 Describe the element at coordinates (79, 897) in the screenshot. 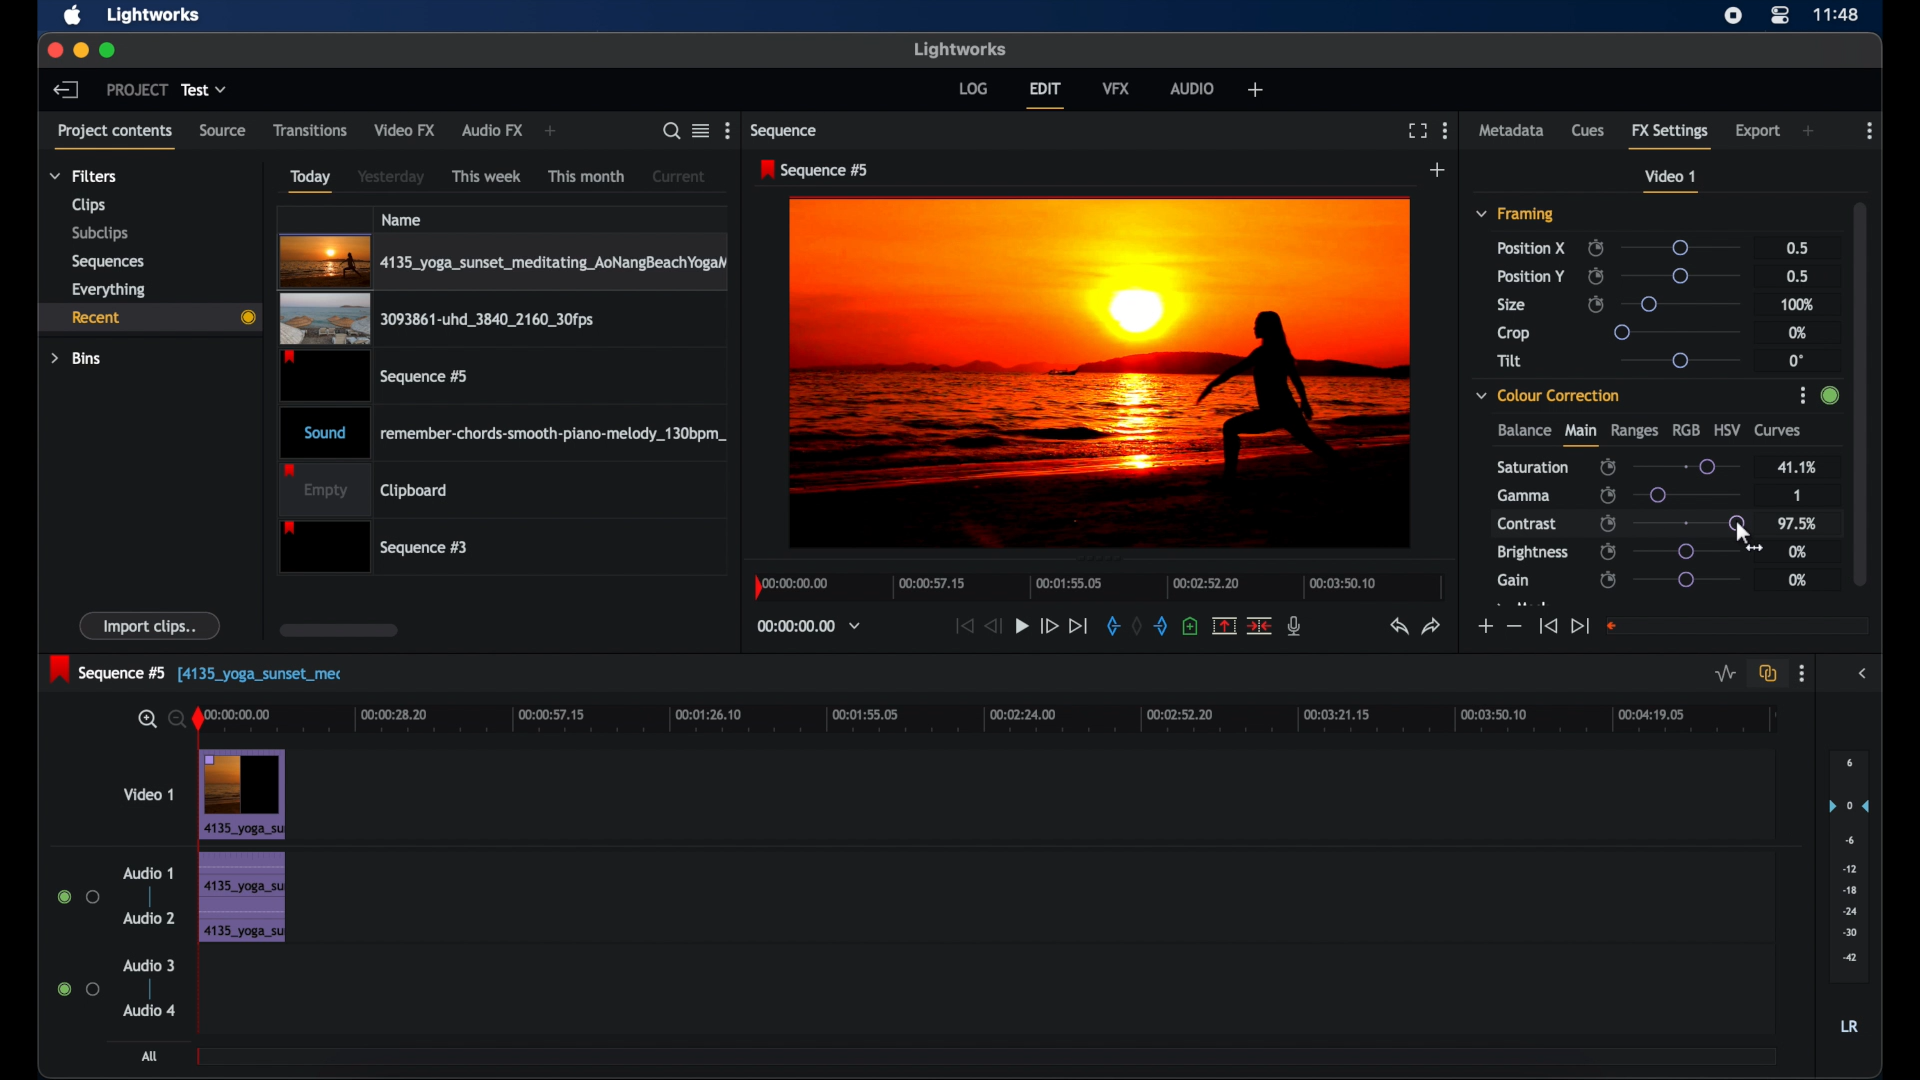

I see `radio buttons` at that location.